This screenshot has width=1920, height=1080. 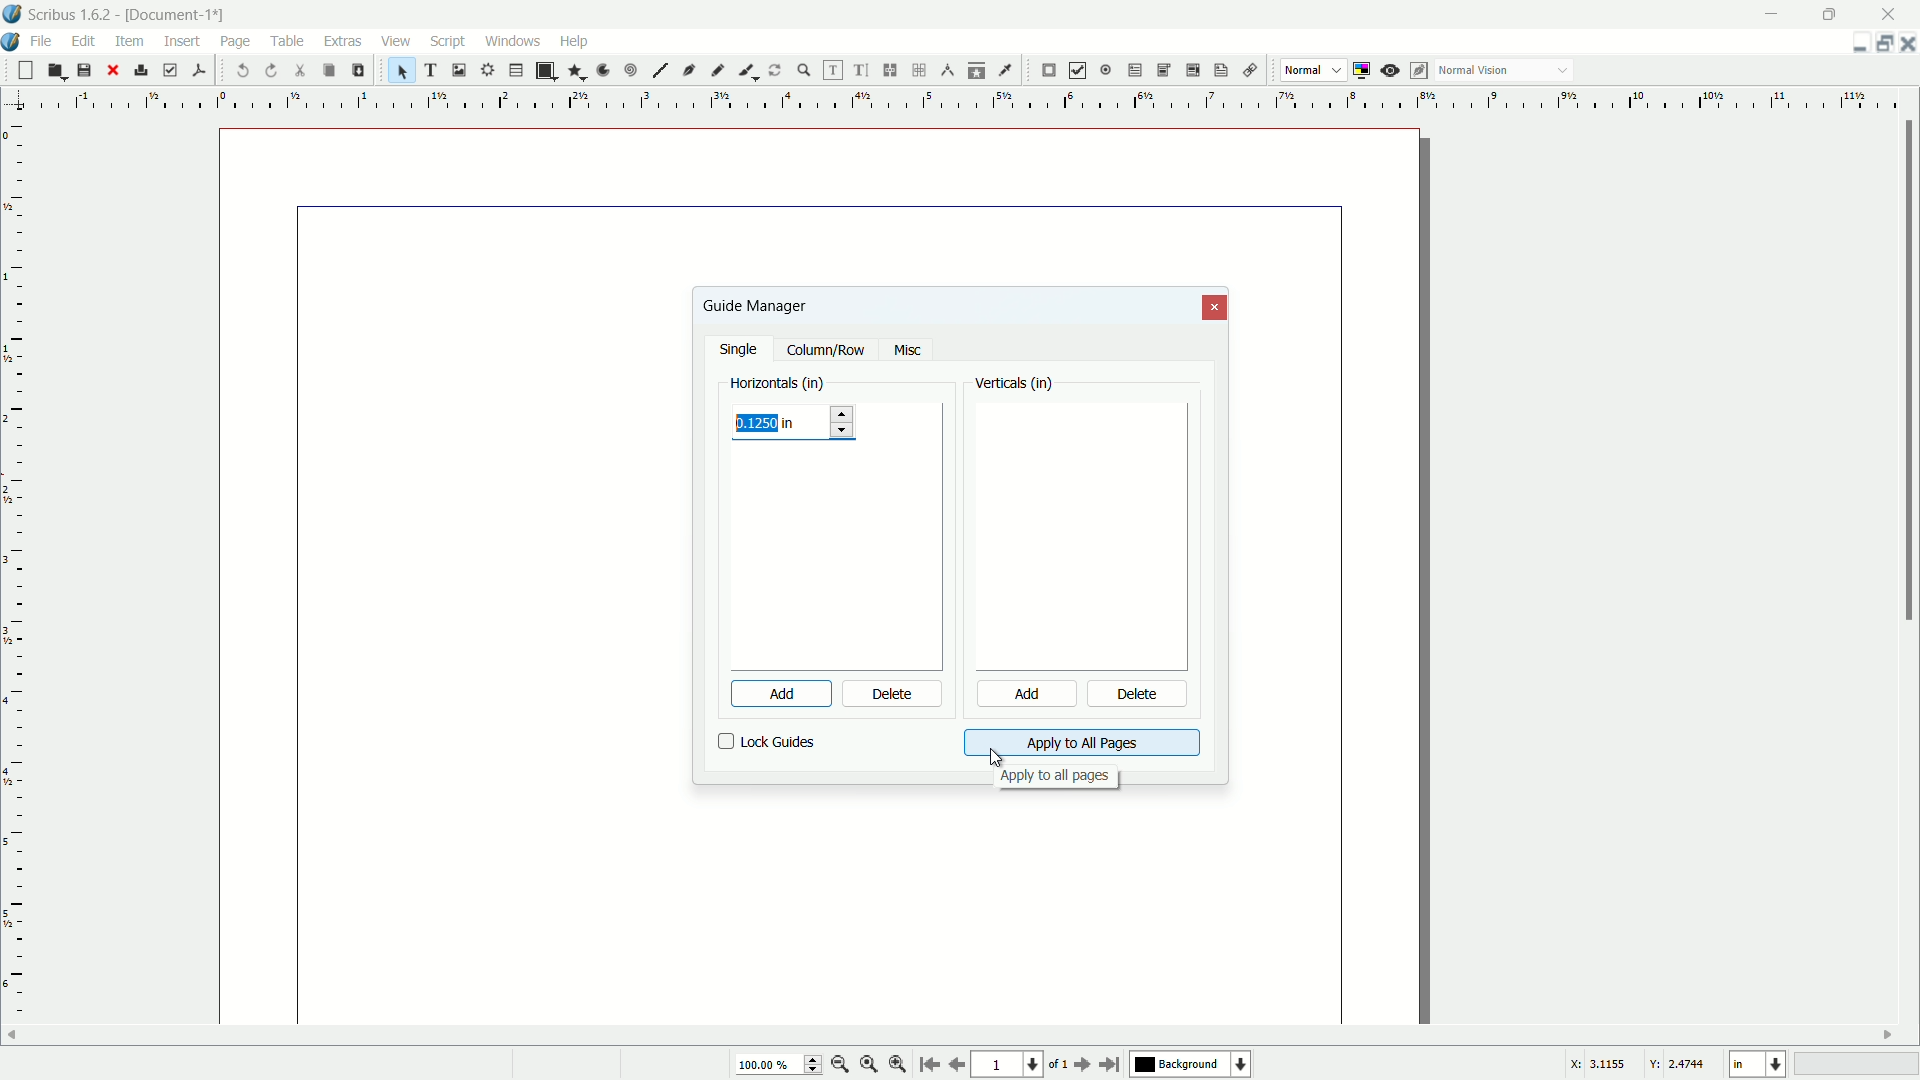 What do you see at coordinates (183, 40) in the screenshot?
I see `insert menu` at bounding box center [183, 40].